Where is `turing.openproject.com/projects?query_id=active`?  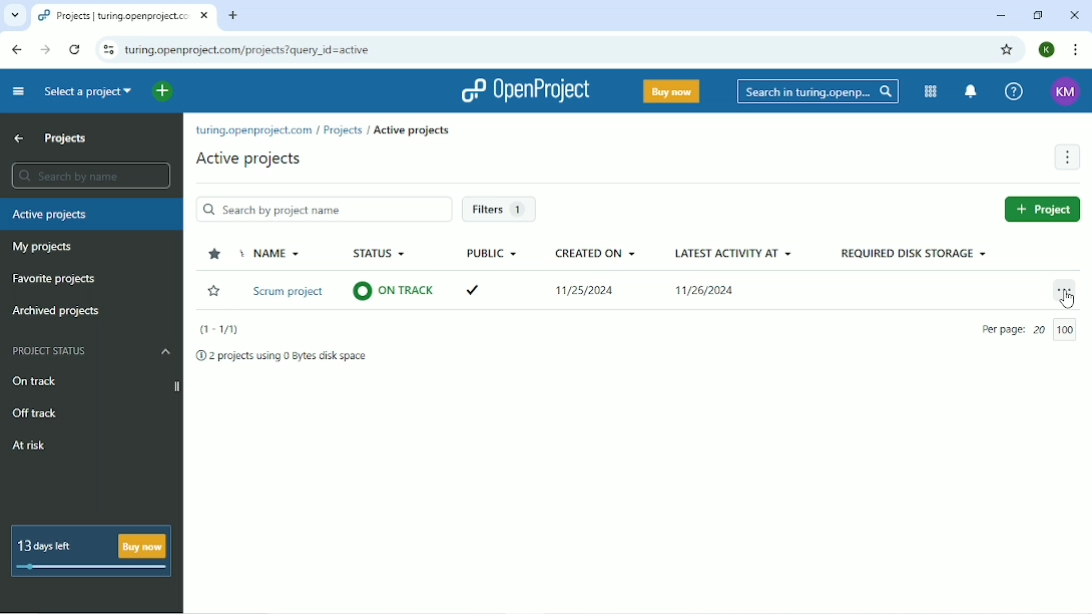 turing.openproject.com/projects?query_id=active is located at coordinates (263, 51).